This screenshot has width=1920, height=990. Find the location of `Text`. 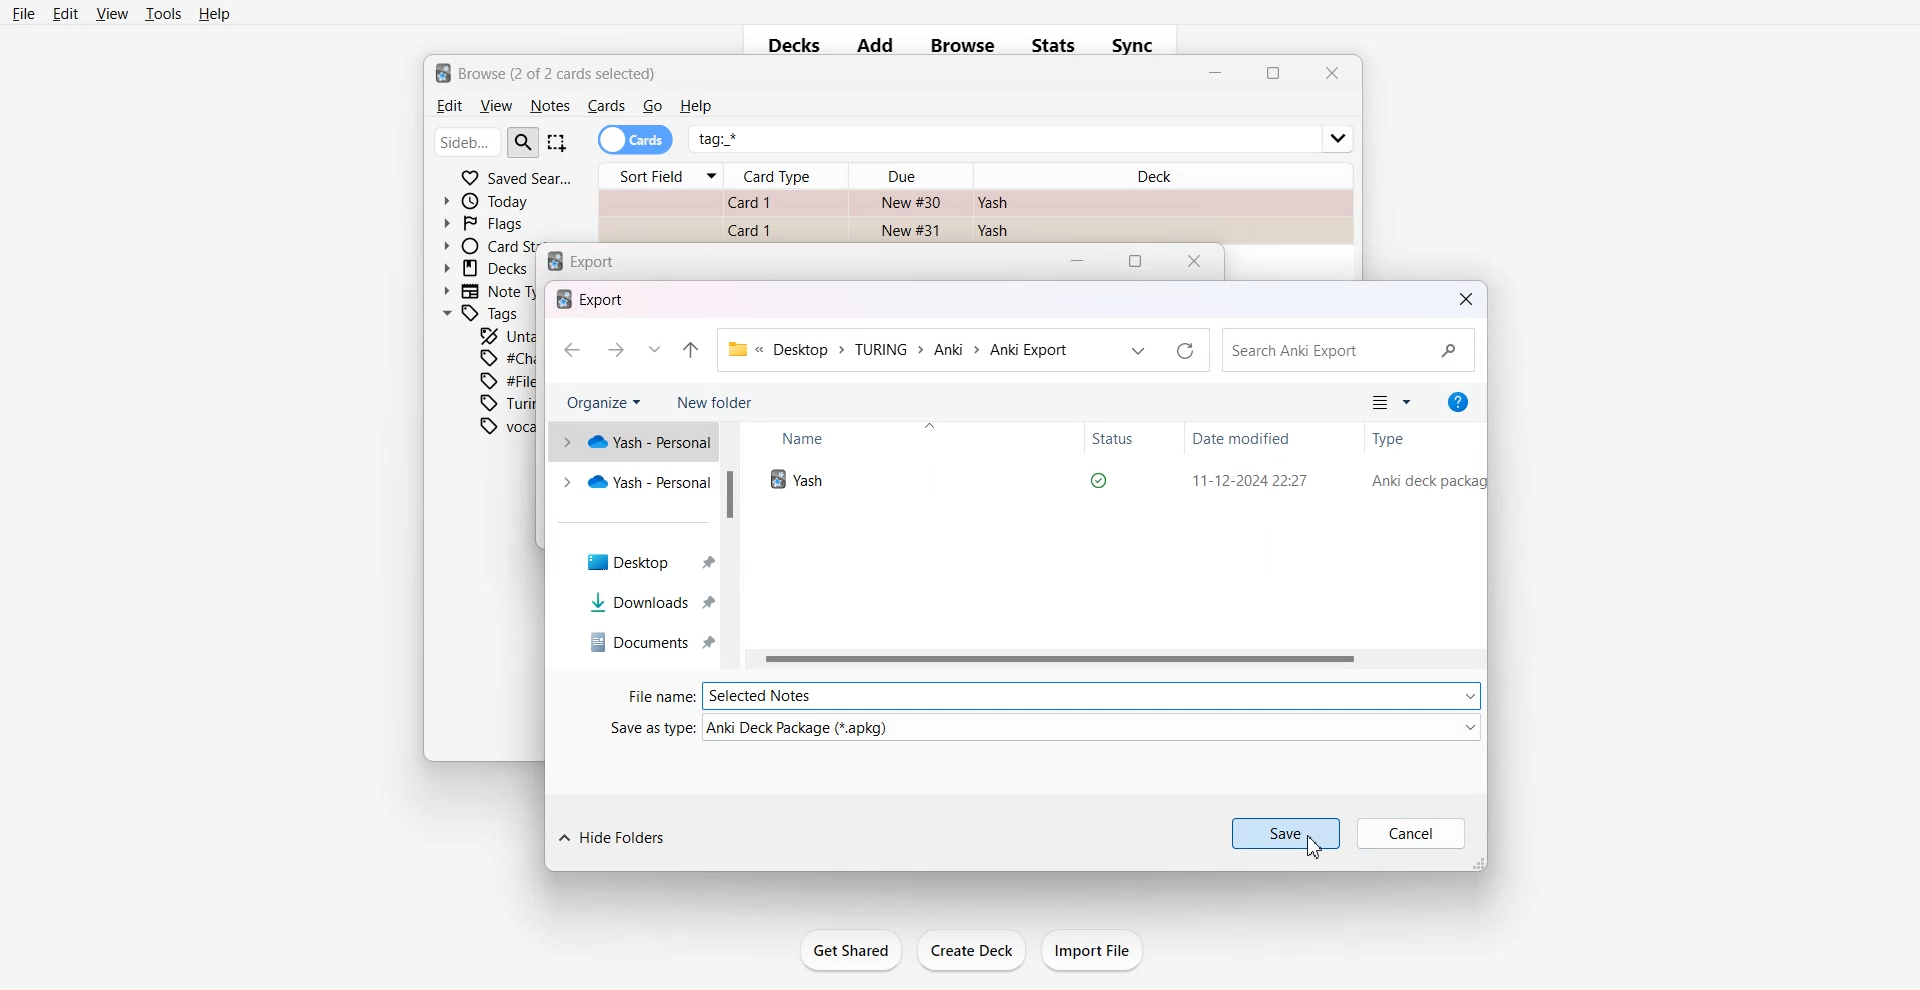

Text is located at coordinates (587, 261).